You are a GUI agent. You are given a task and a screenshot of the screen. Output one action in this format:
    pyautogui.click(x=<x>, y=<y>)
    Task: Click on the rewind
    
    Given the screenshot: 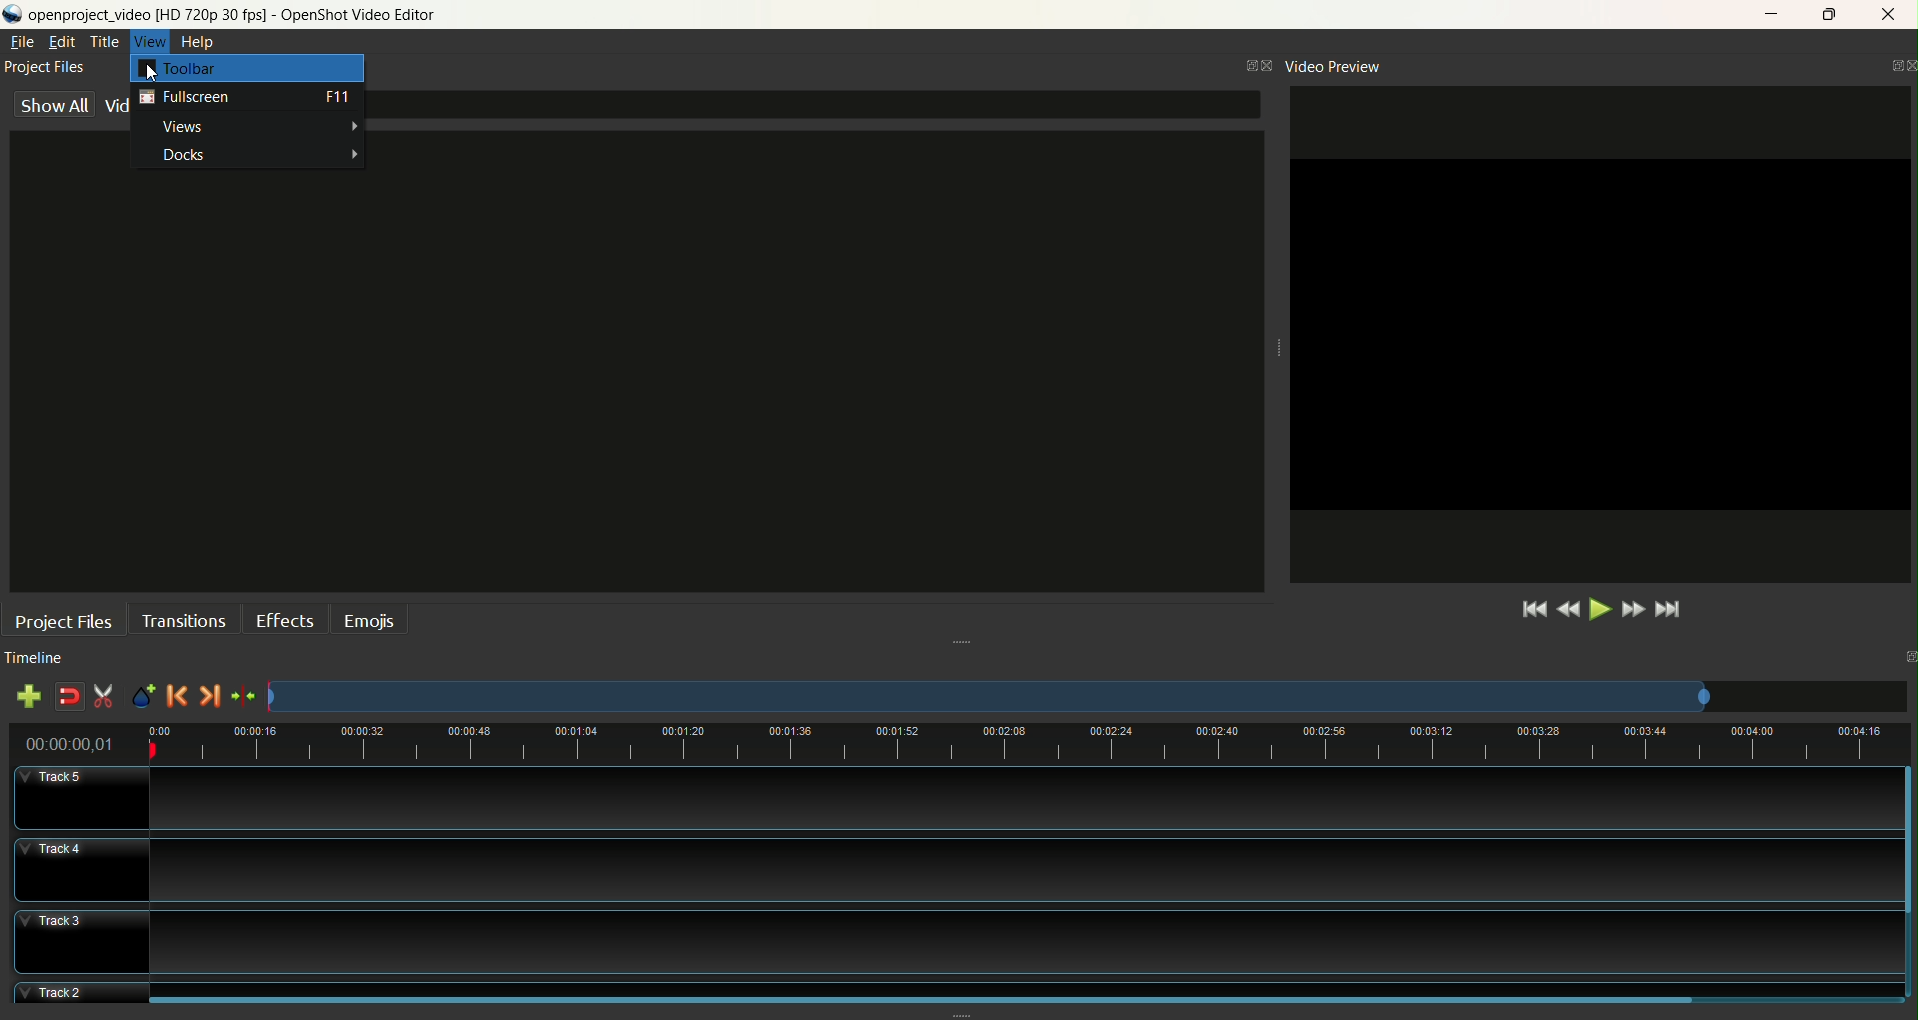 What is the action you would take?
    pyautogui.click(x=1568, y=609)
    